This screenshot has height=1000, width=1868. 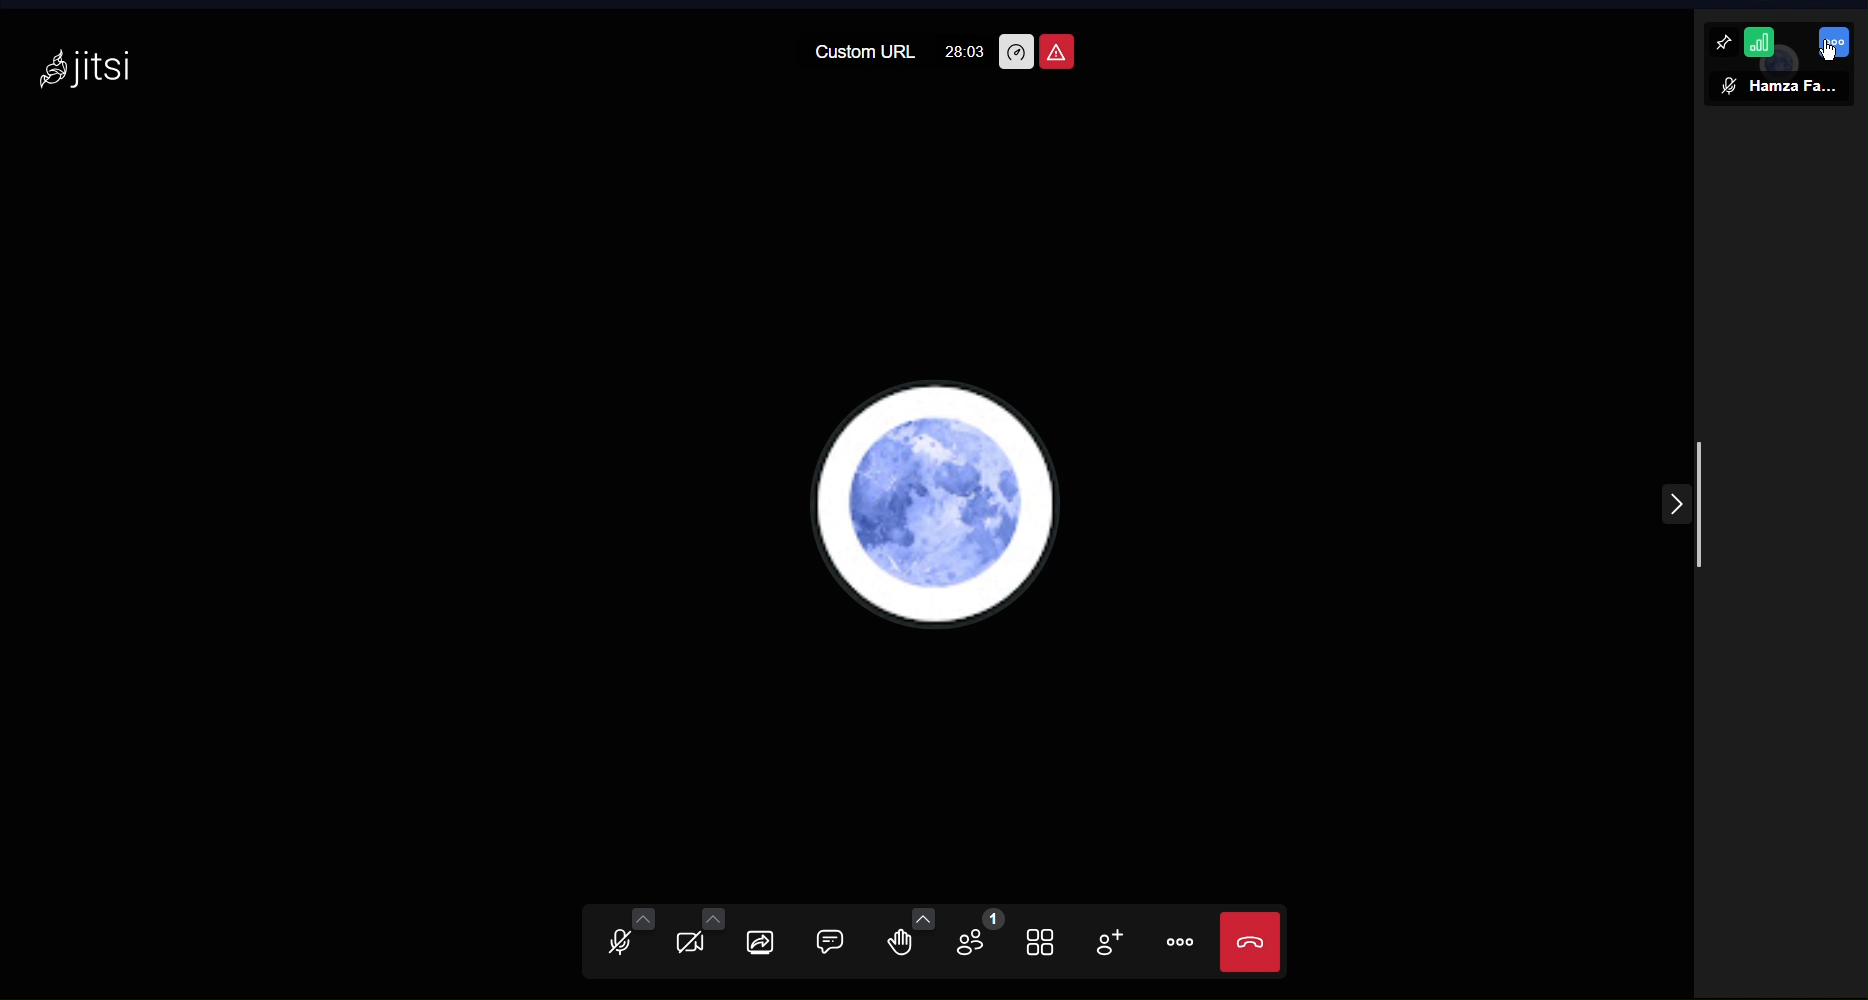 I want to click on Performance Settings, so click(x=1016, y=52).